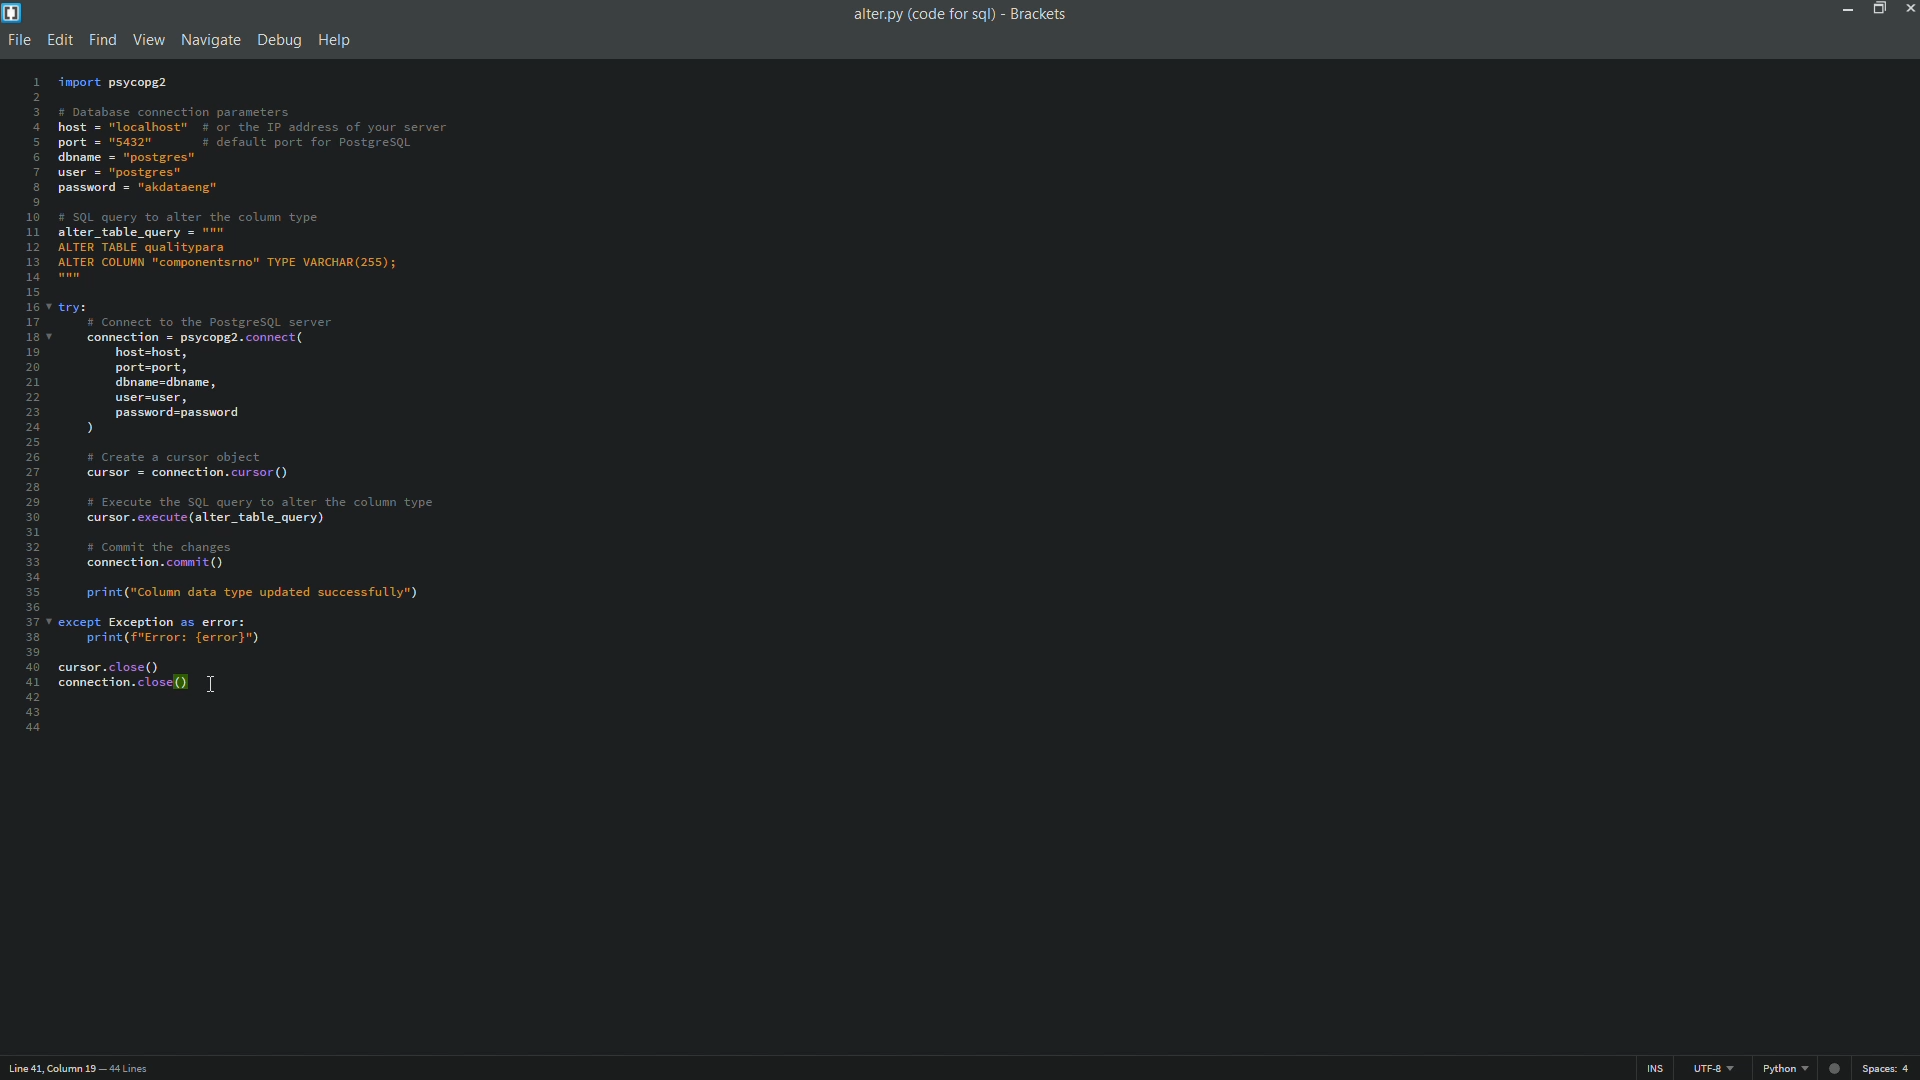 The image size is (1920, 1080). Describe the element at coordinates (133, 1070) in the screenshot. I see `number of lines` at that location.